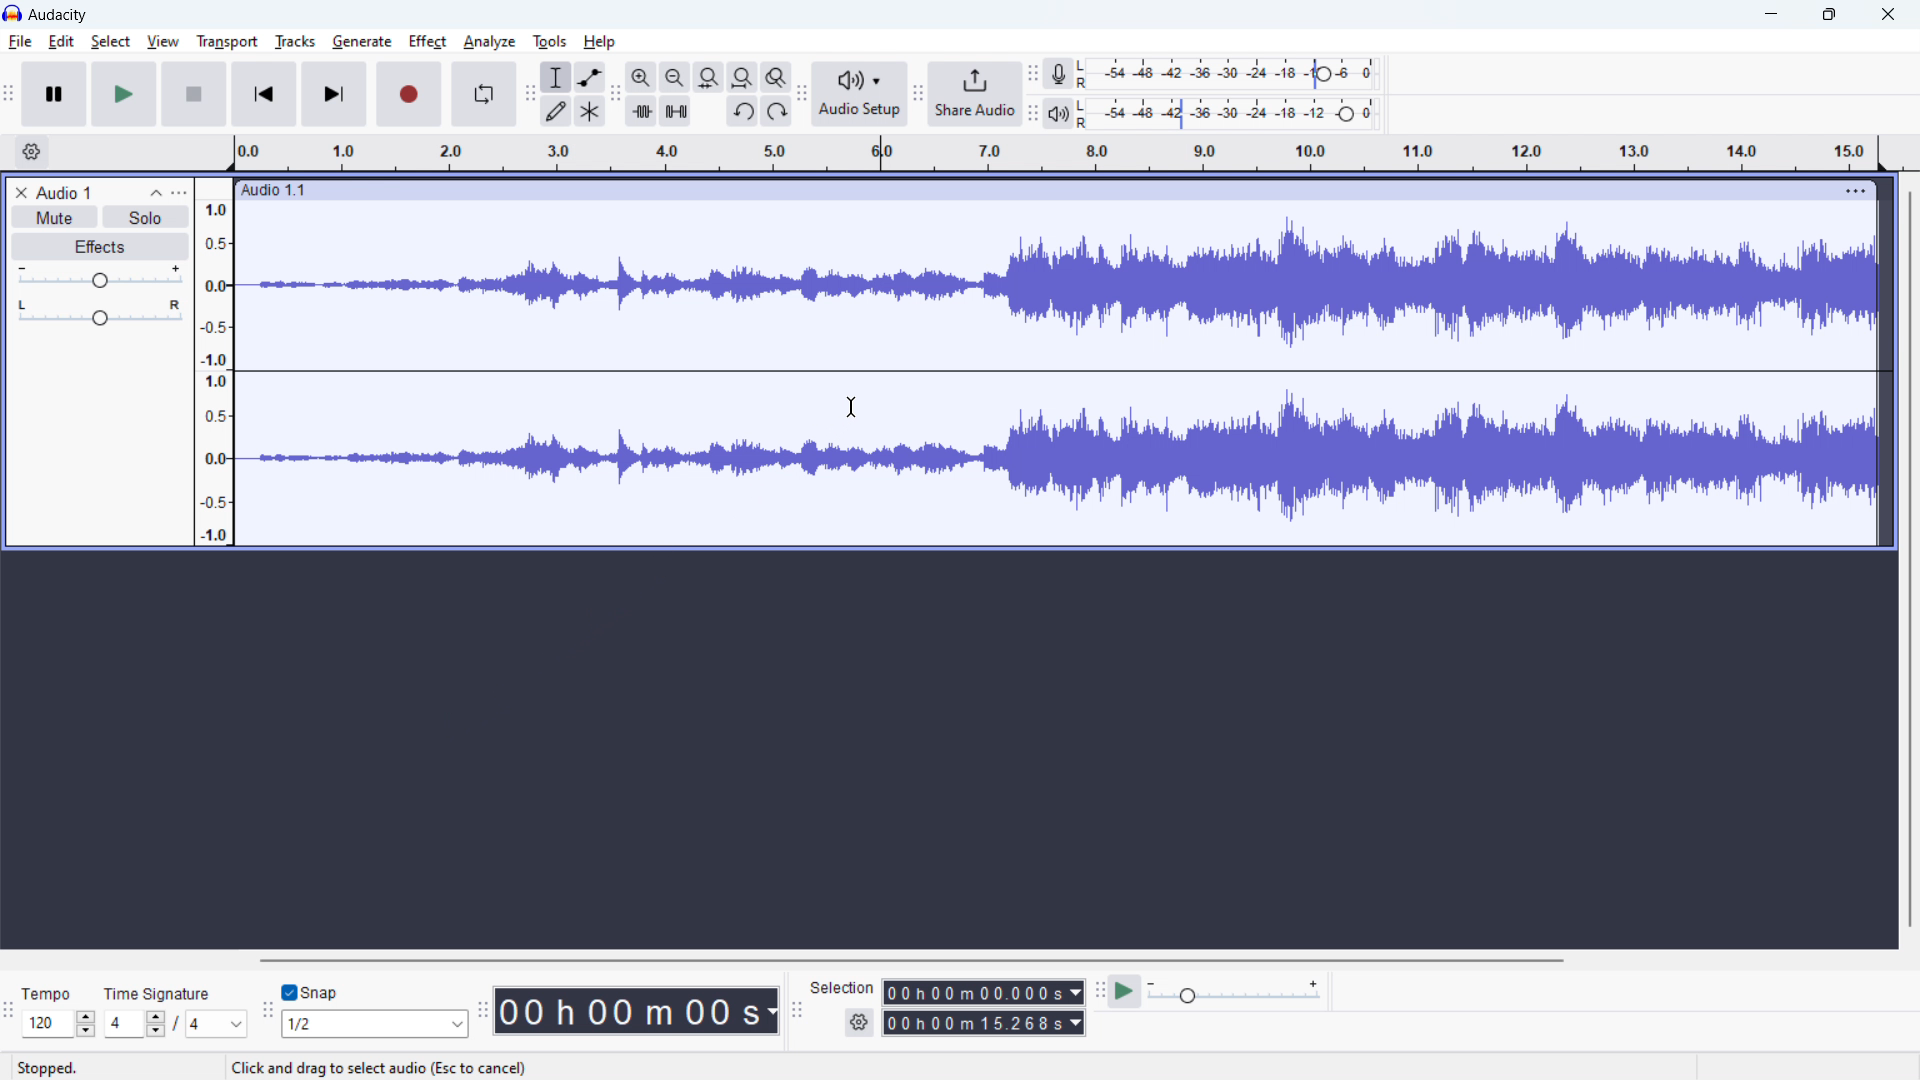 The width and height of the screenshot is (1920, 1080). I want to click on Audacity logo, so click(13, 13).